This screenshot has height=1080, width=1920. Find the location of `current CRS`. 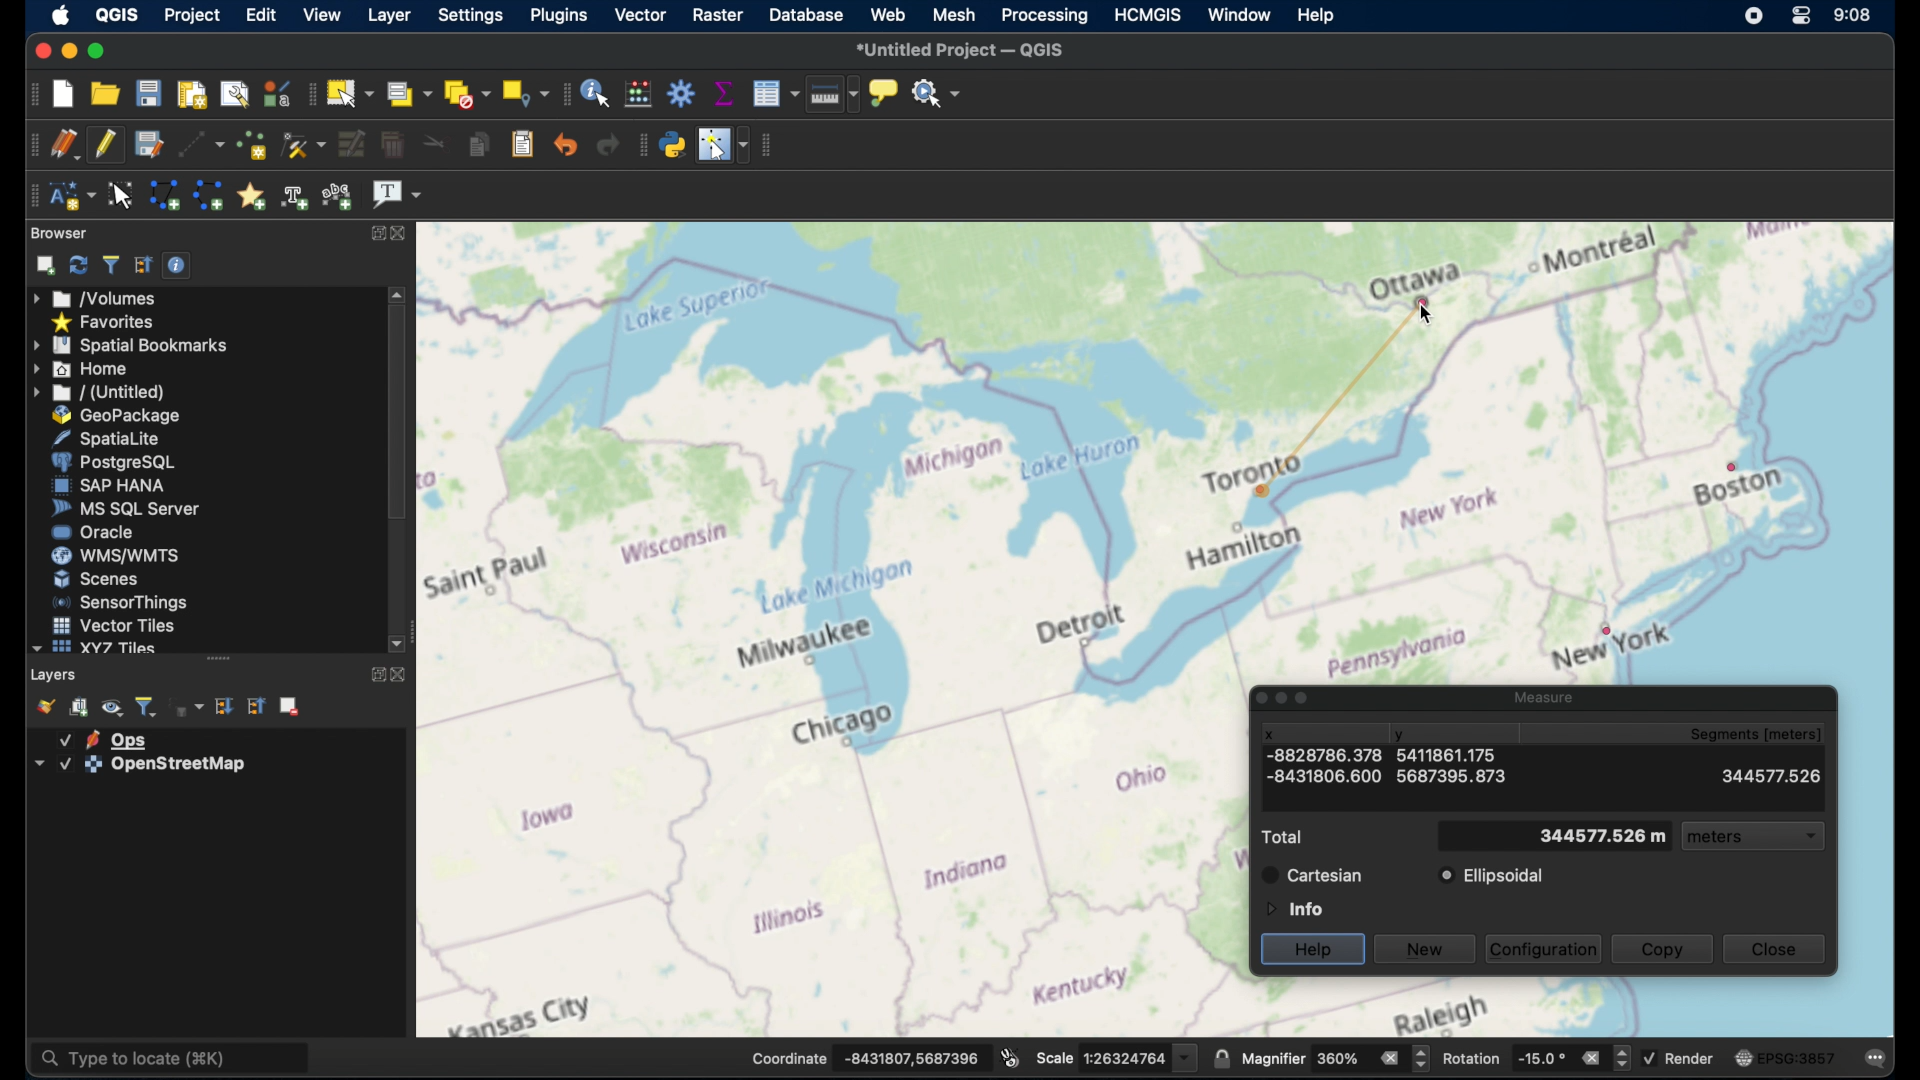

current CRS is located at coordinates (1785, 1055).